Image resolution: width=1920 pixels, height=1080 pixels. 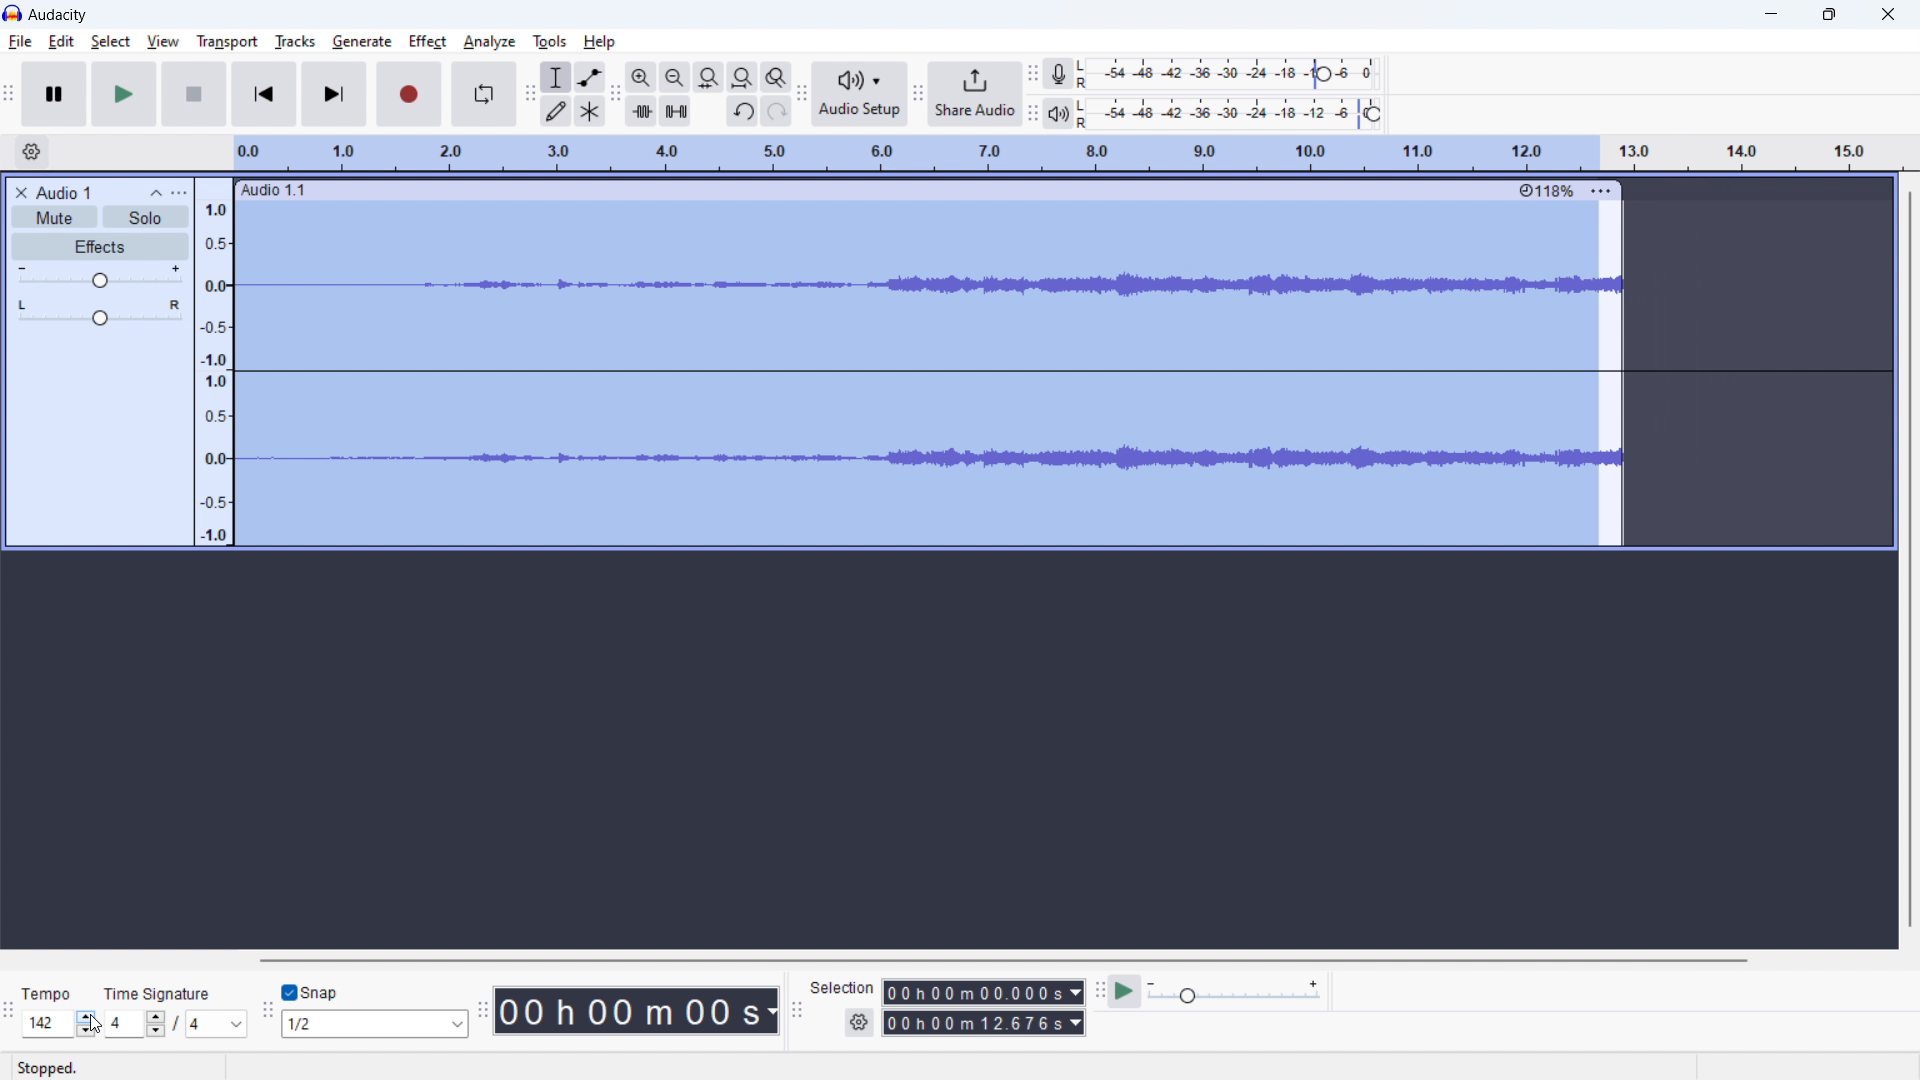 I want to click on timestamp, so click(x=642, y=1011).